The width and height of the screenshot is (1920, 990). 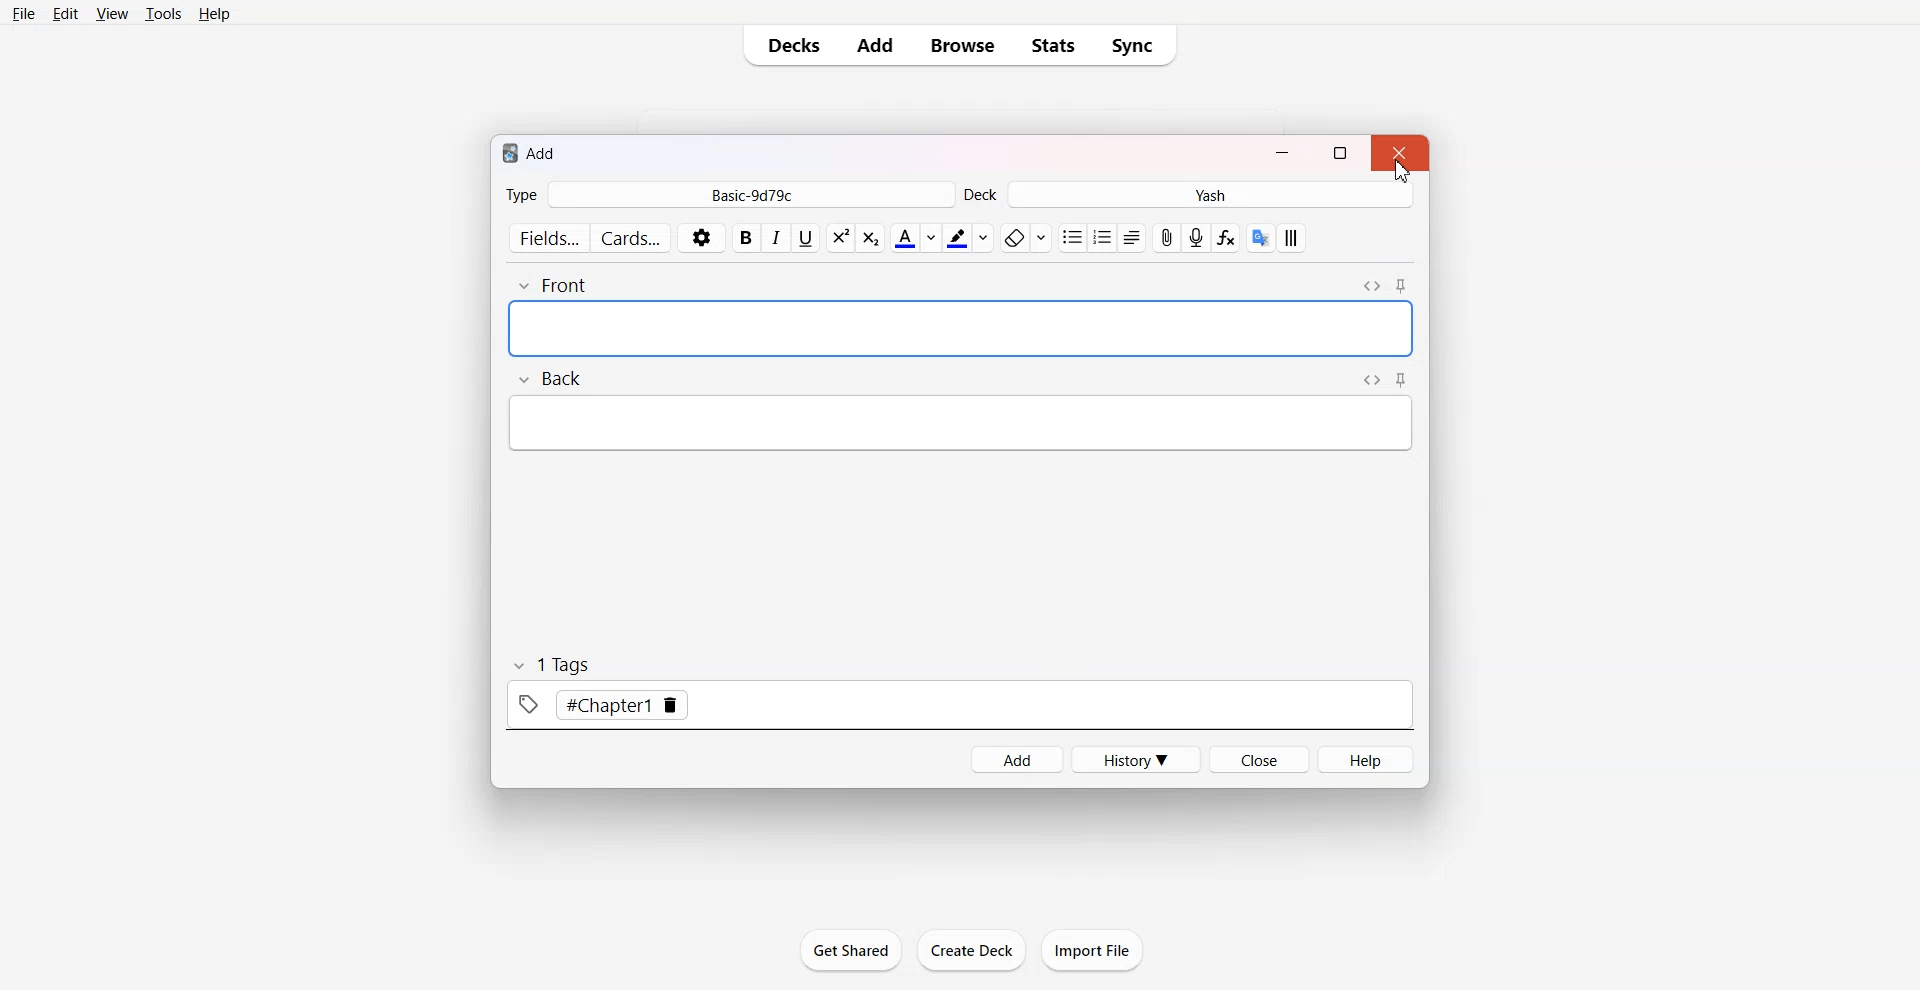 What do you see at coordinates (1260, 237) in the screenshot?
I see `Google Translate` at bounding box center [1260, 237].